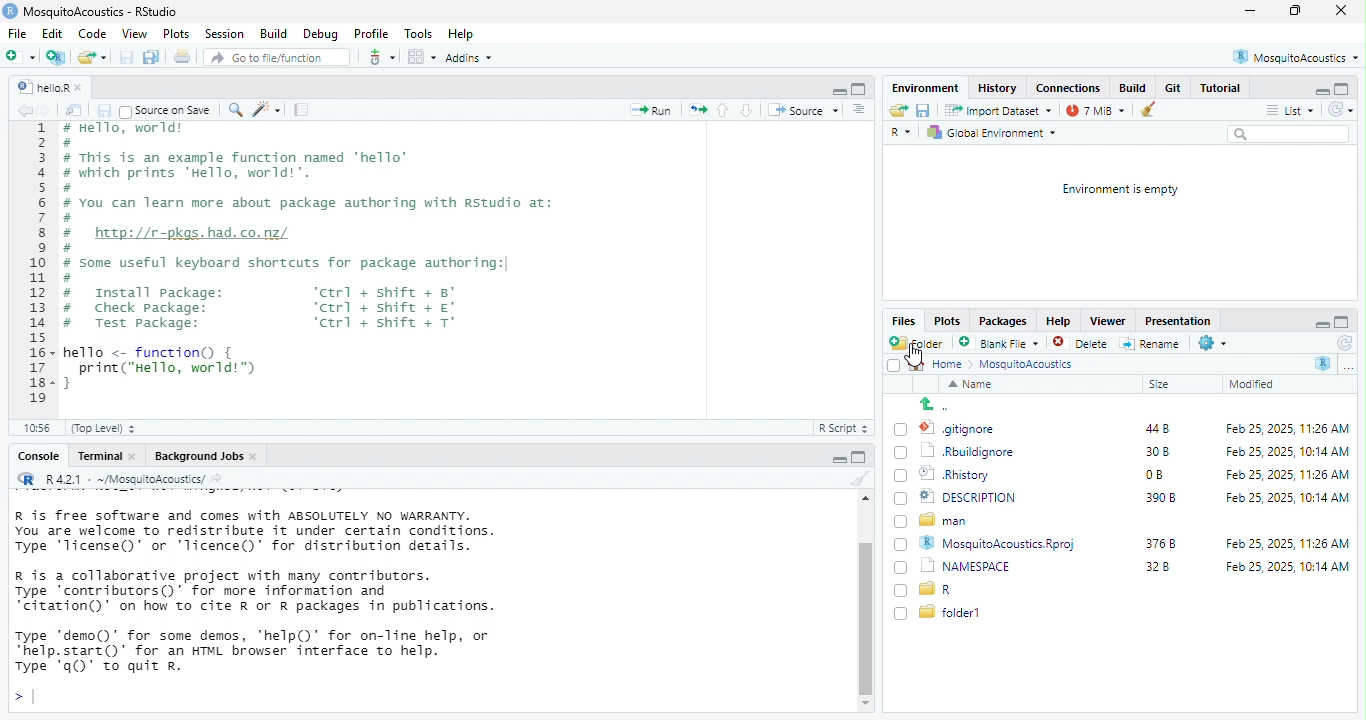 The height and width of the screenshot is (720, 1366). I want to click on Plots, so click(175, 35).